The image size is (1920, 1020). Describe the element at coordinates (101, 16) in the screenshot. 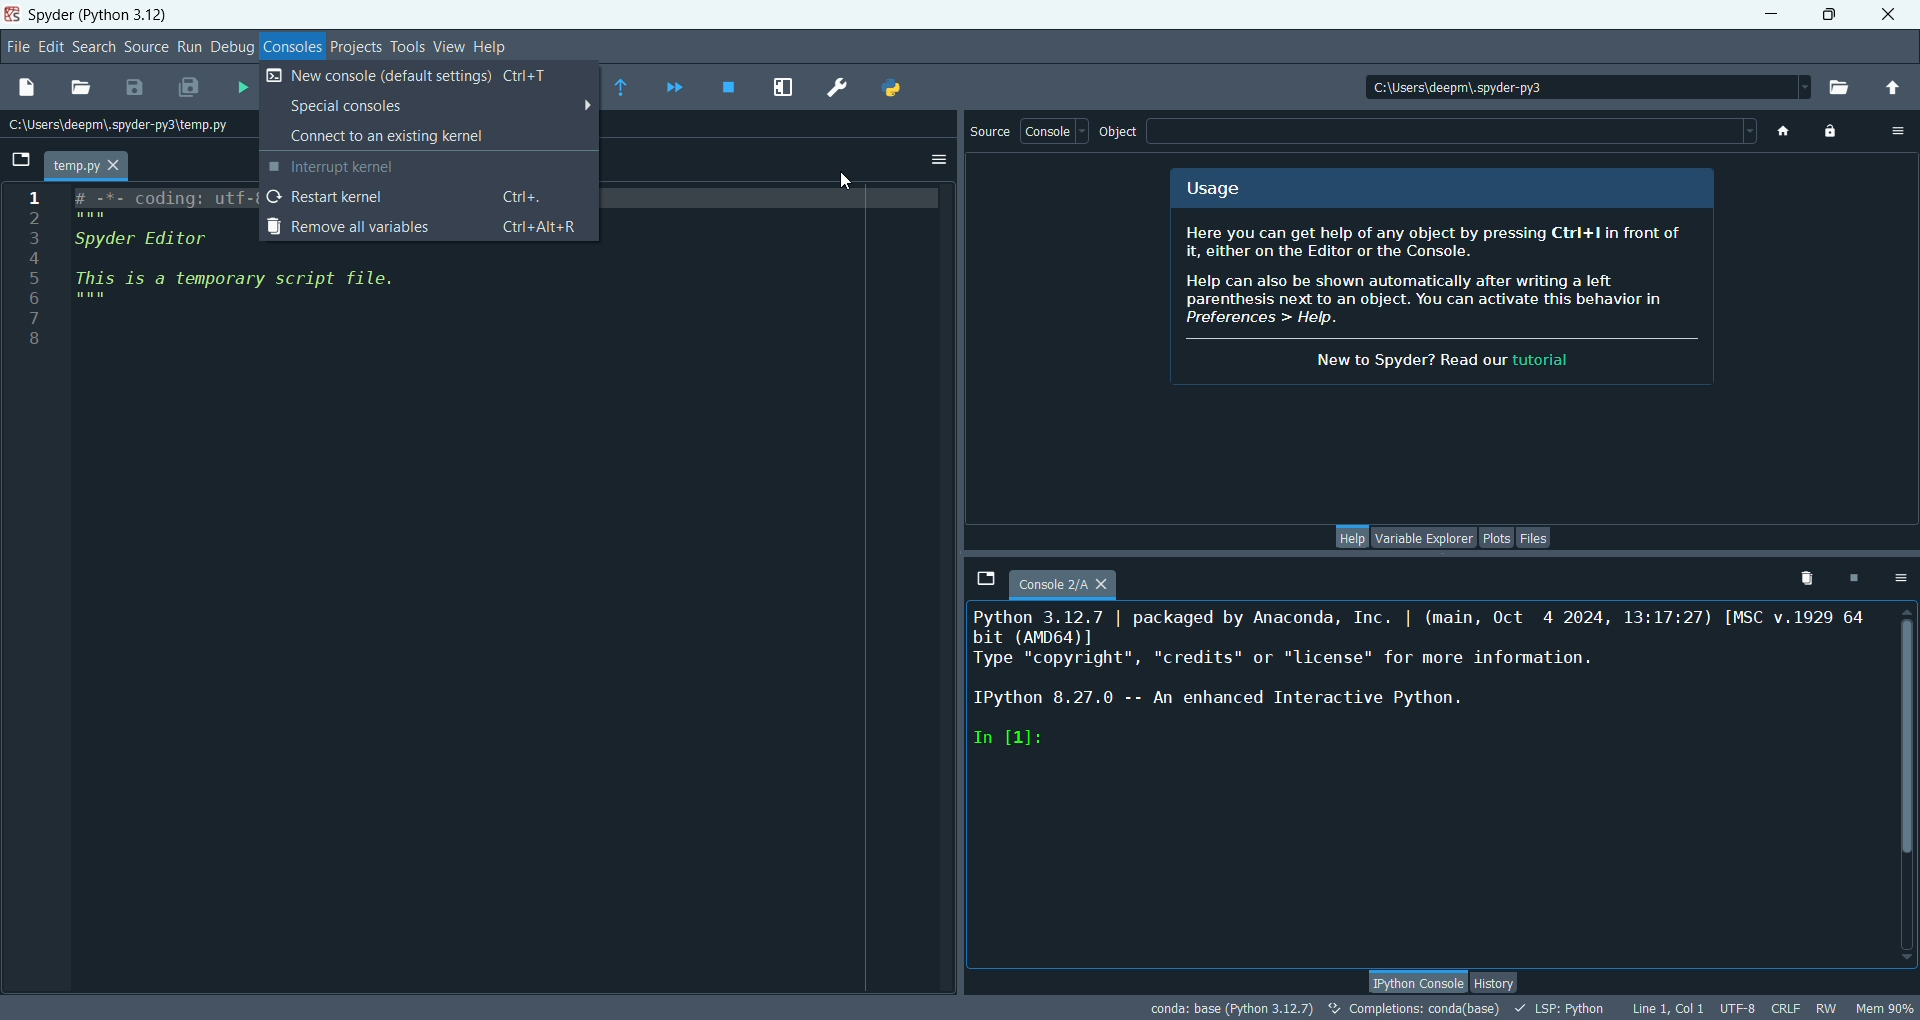

I see `spyder` at that location.